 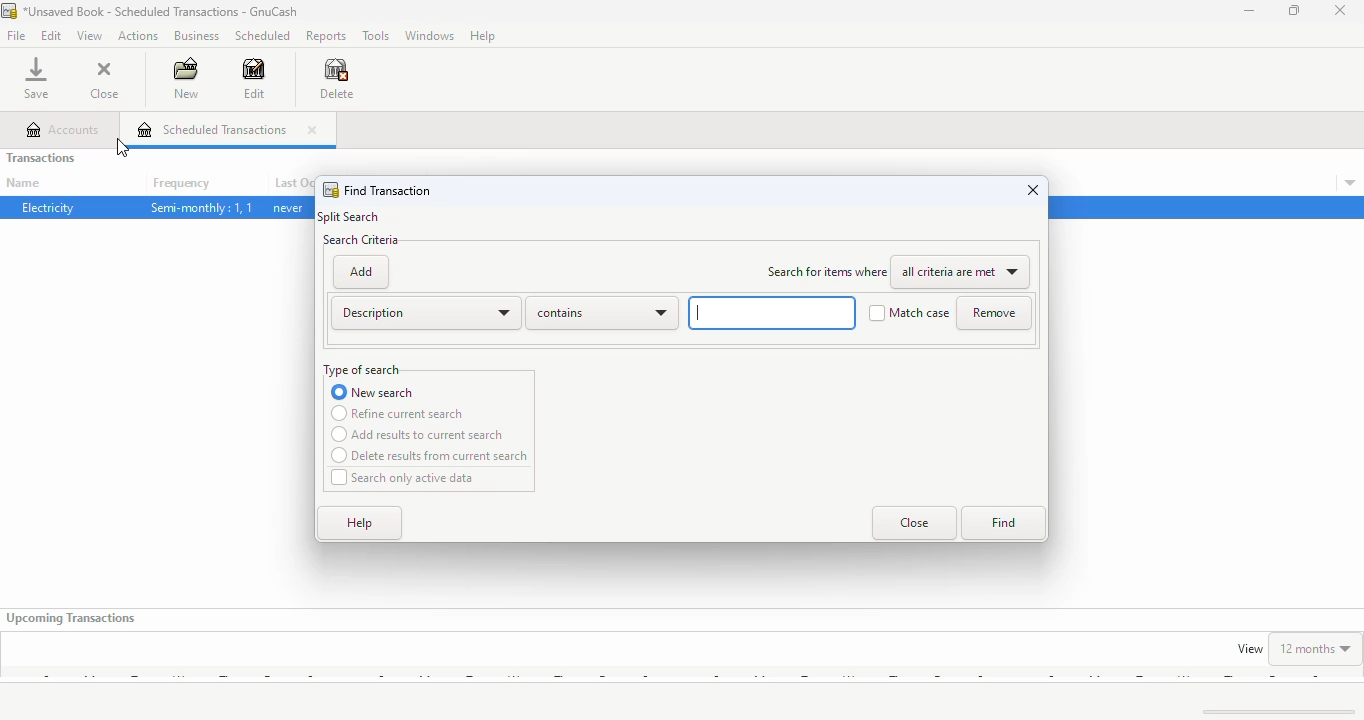 I want to click on add, so click(x=360, y=272).